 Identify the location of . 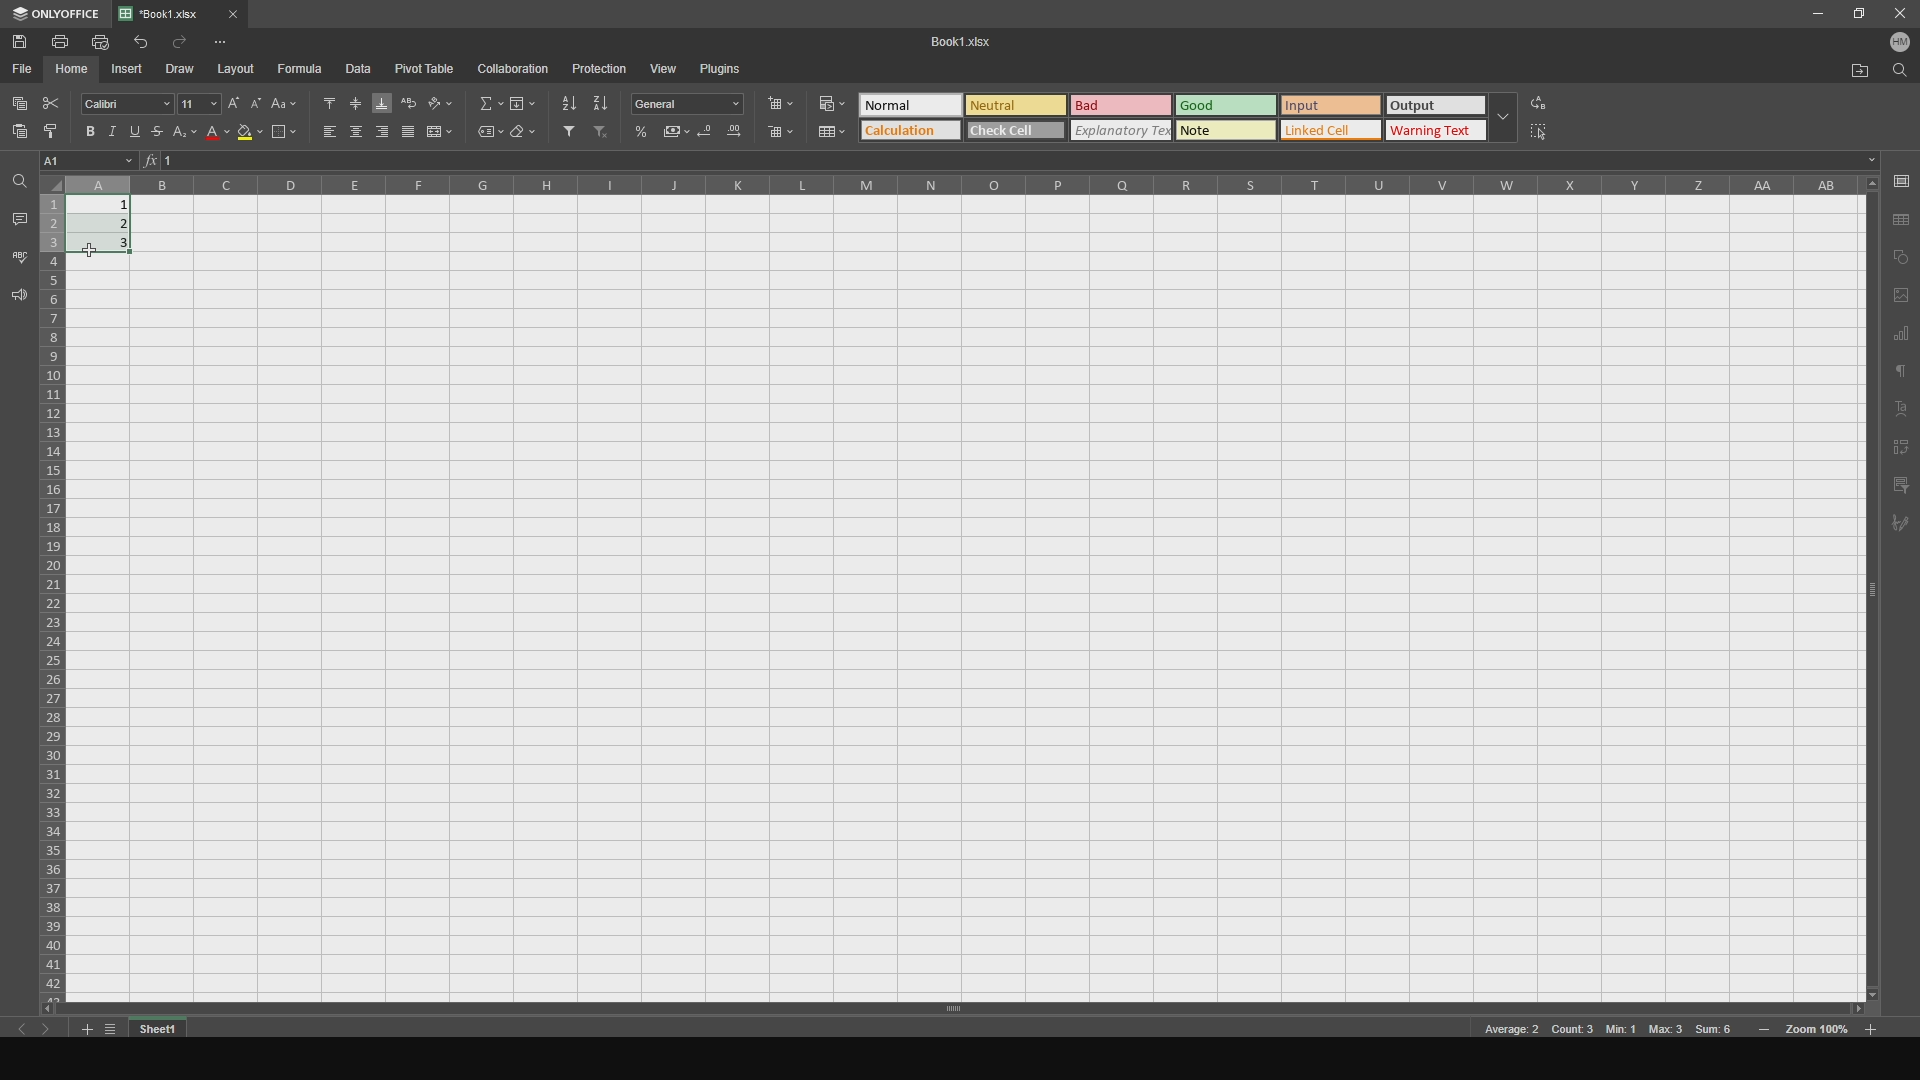
(733, 134).